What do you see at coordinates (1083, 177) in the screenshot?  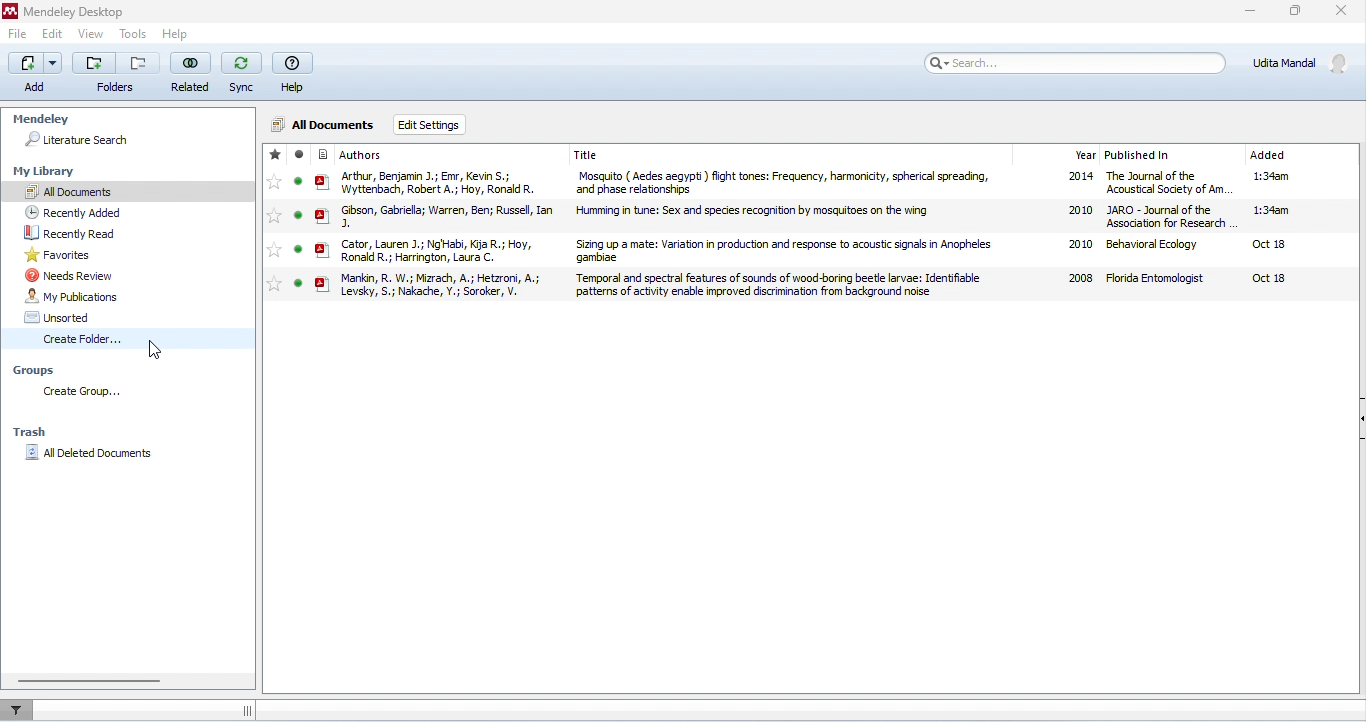 I see `2014` at bounding box center [1083, 177].